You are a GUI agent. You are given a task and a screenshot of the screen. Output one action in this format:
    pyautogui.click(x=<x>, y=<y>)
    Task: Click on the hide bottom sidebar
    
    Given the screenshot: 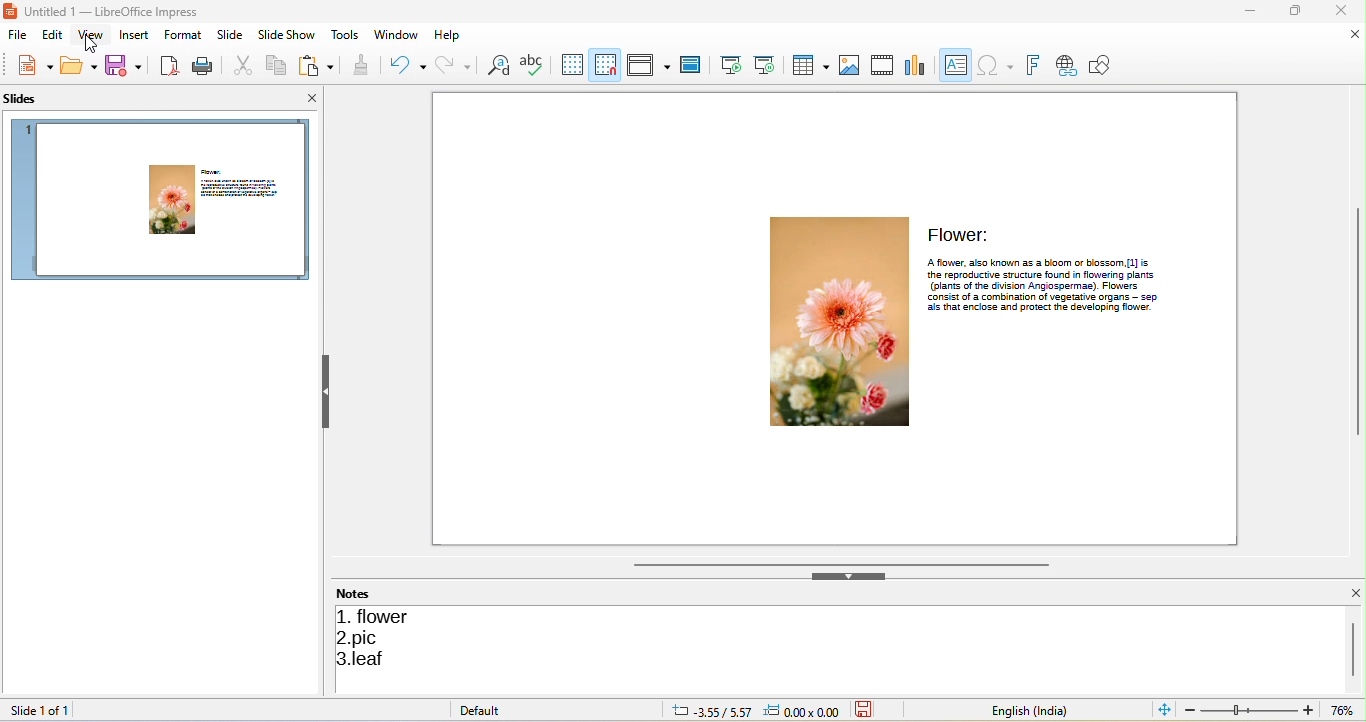 What is the action you would take?
    pyautogui.click(x=851, y=578)
    